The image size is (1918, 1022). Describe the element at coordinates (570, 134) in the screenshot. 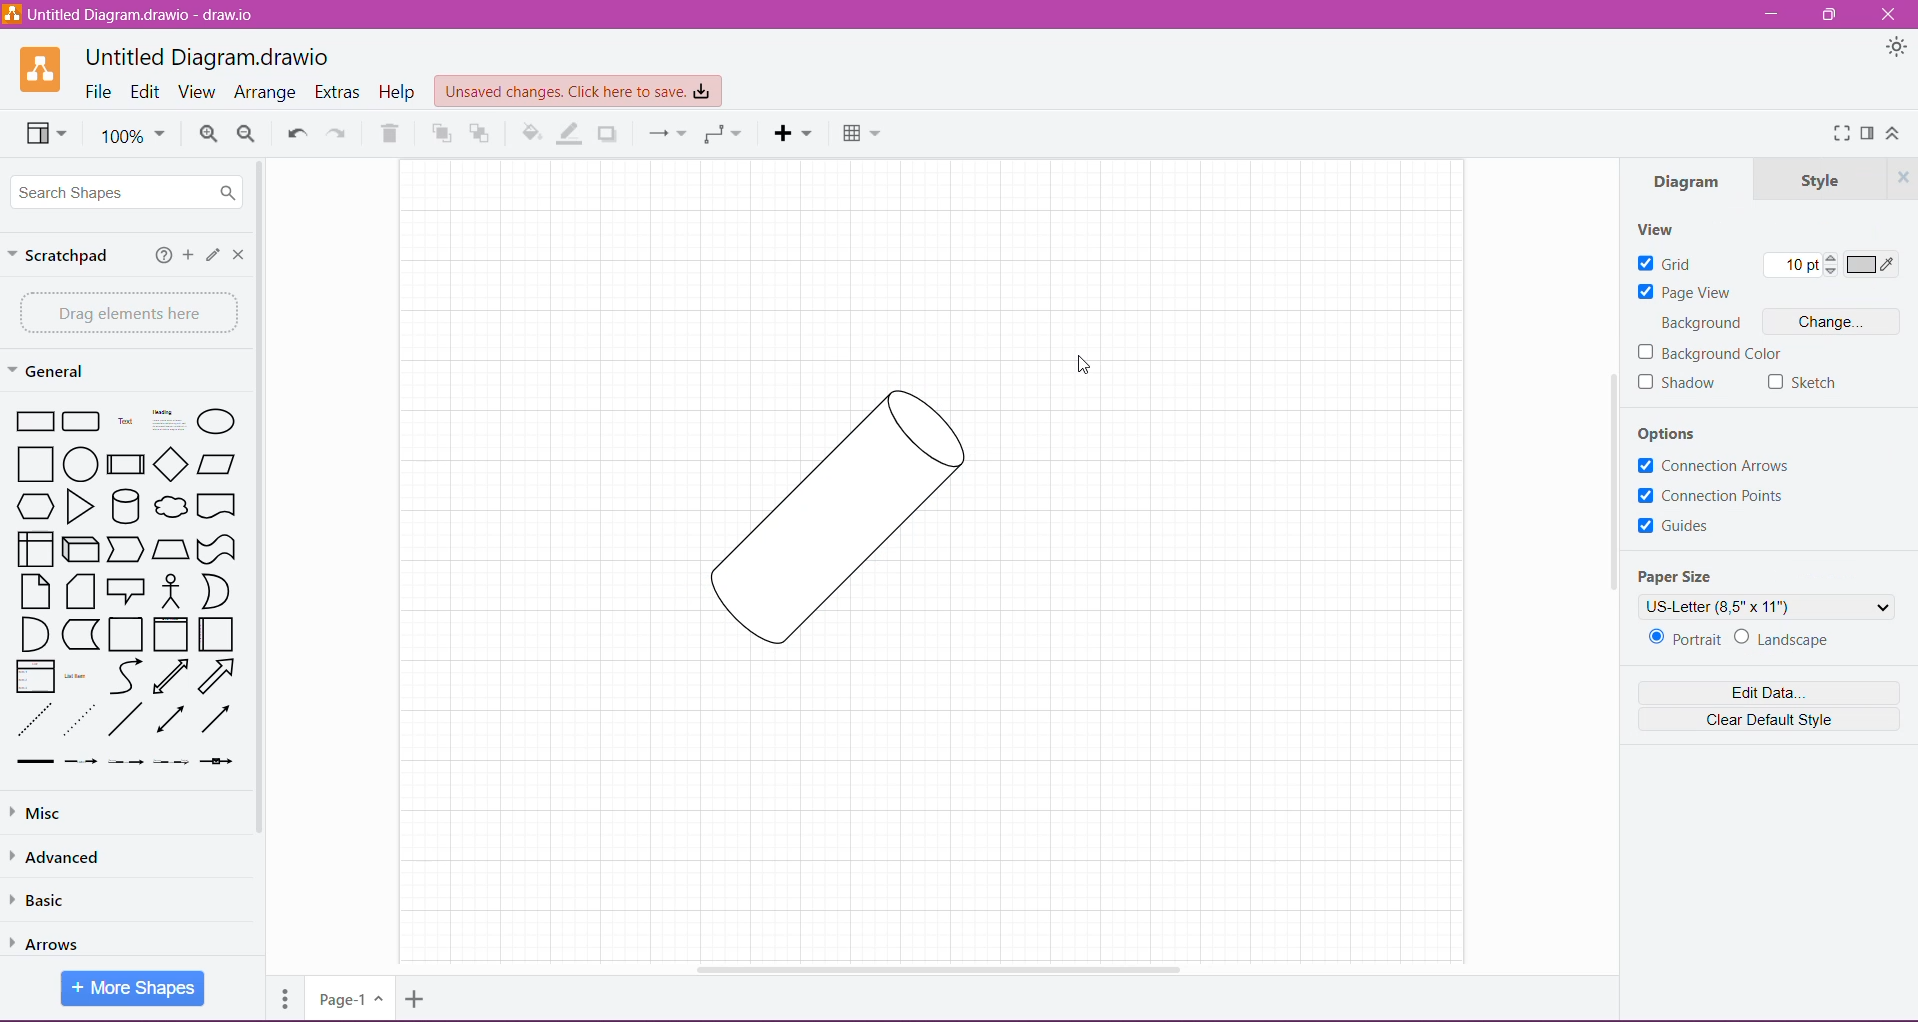

I see `Line Color` at that location.